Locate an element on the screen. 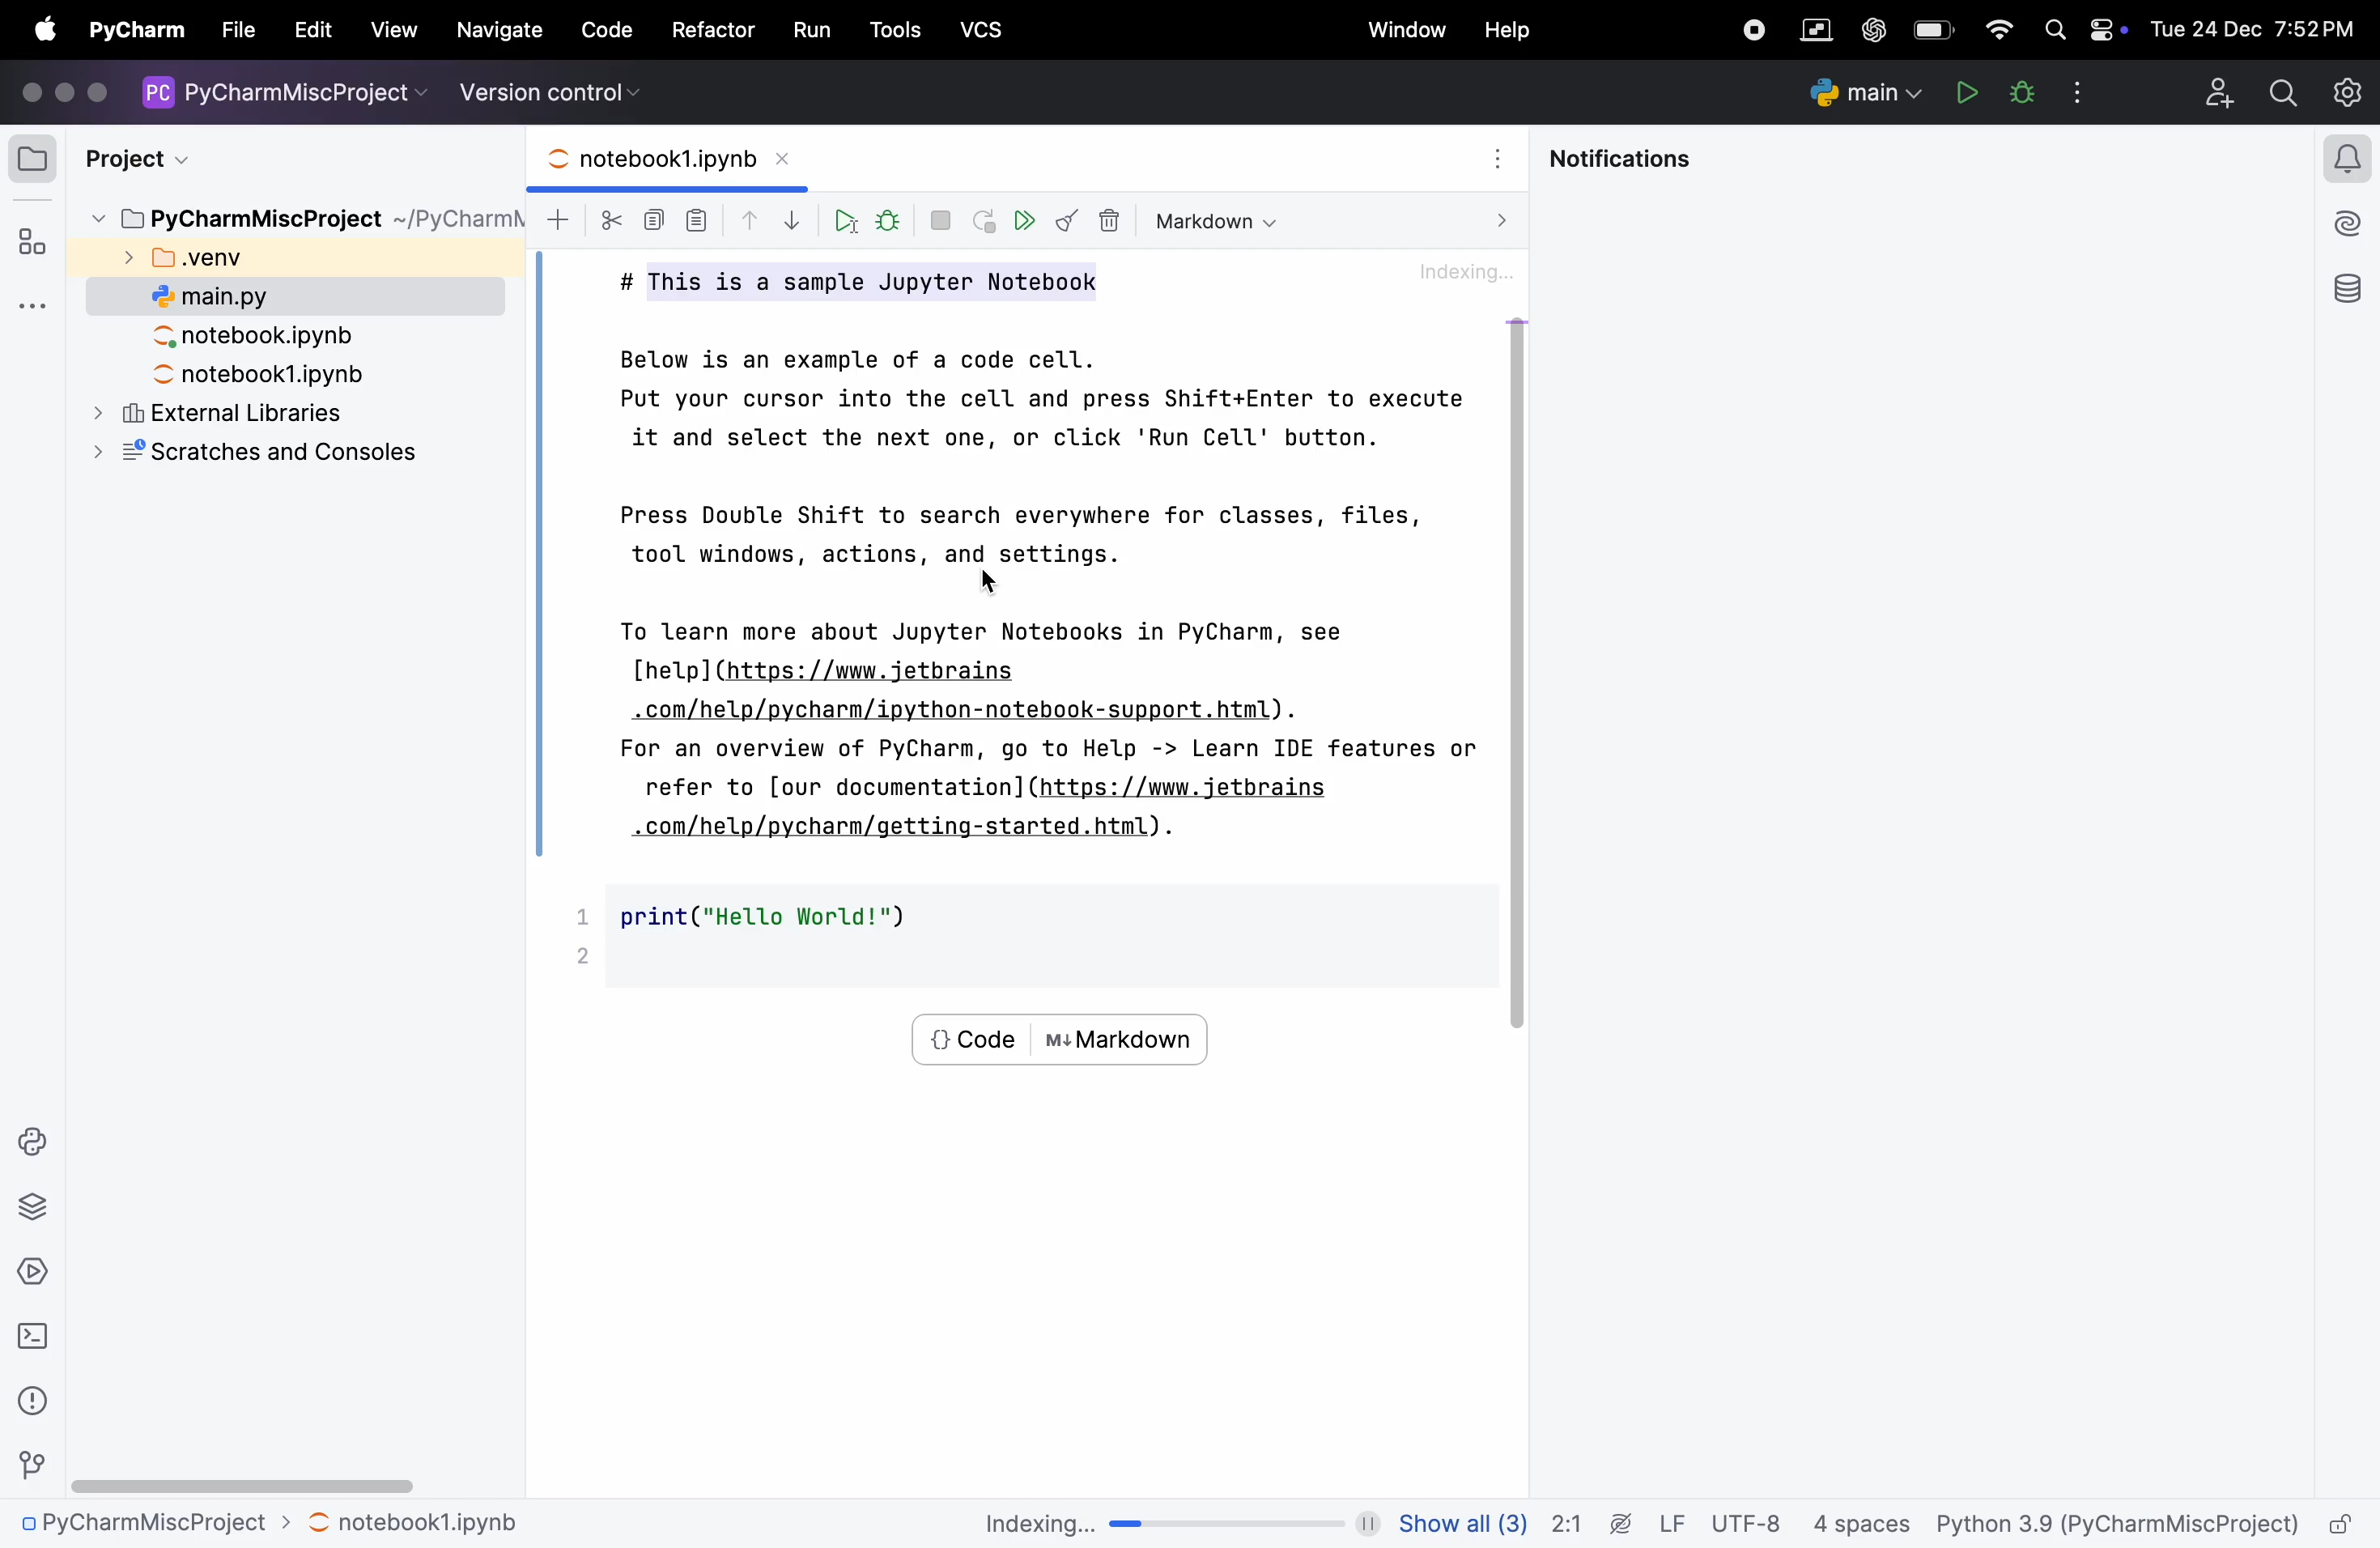 The image size is (2380, 1548). Tue 24 Dec 7:52PM is located at coordinates (2250, 26).